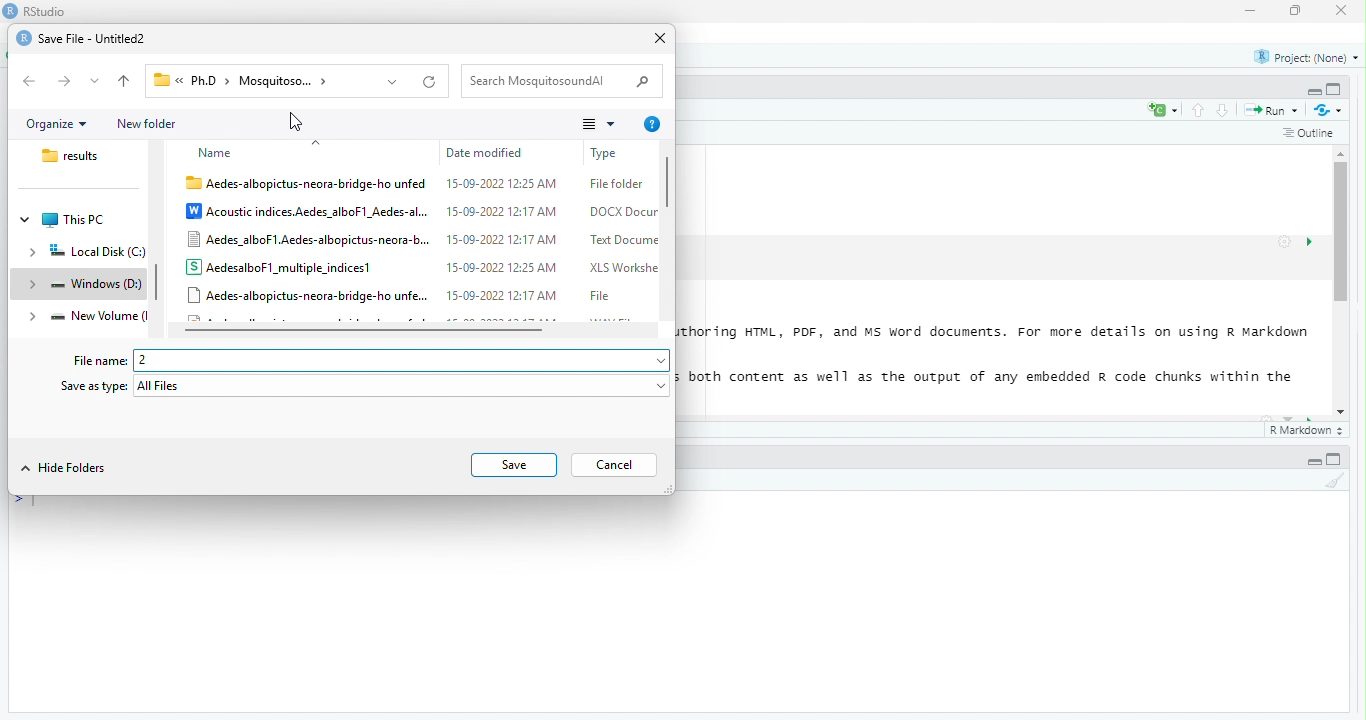 The height and width of the screenshot is (720, 1366). Describe the element at coordinates (126, 82) in the screenshot. I see `most back` at that location.